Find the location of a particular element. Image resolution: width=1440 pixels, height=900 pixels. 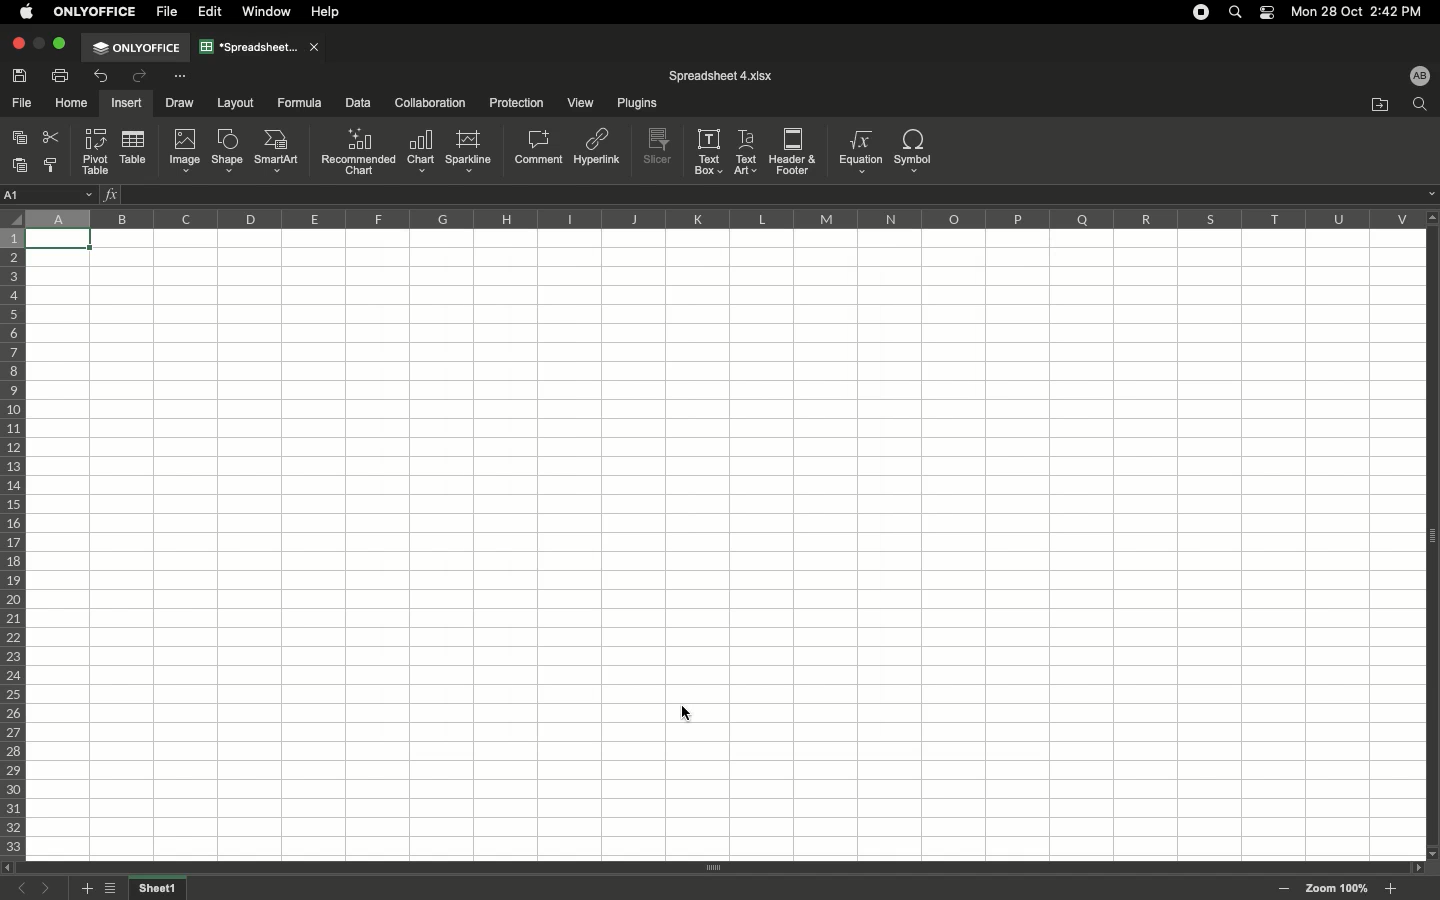

Maximize is located at coordinates (62, 43).